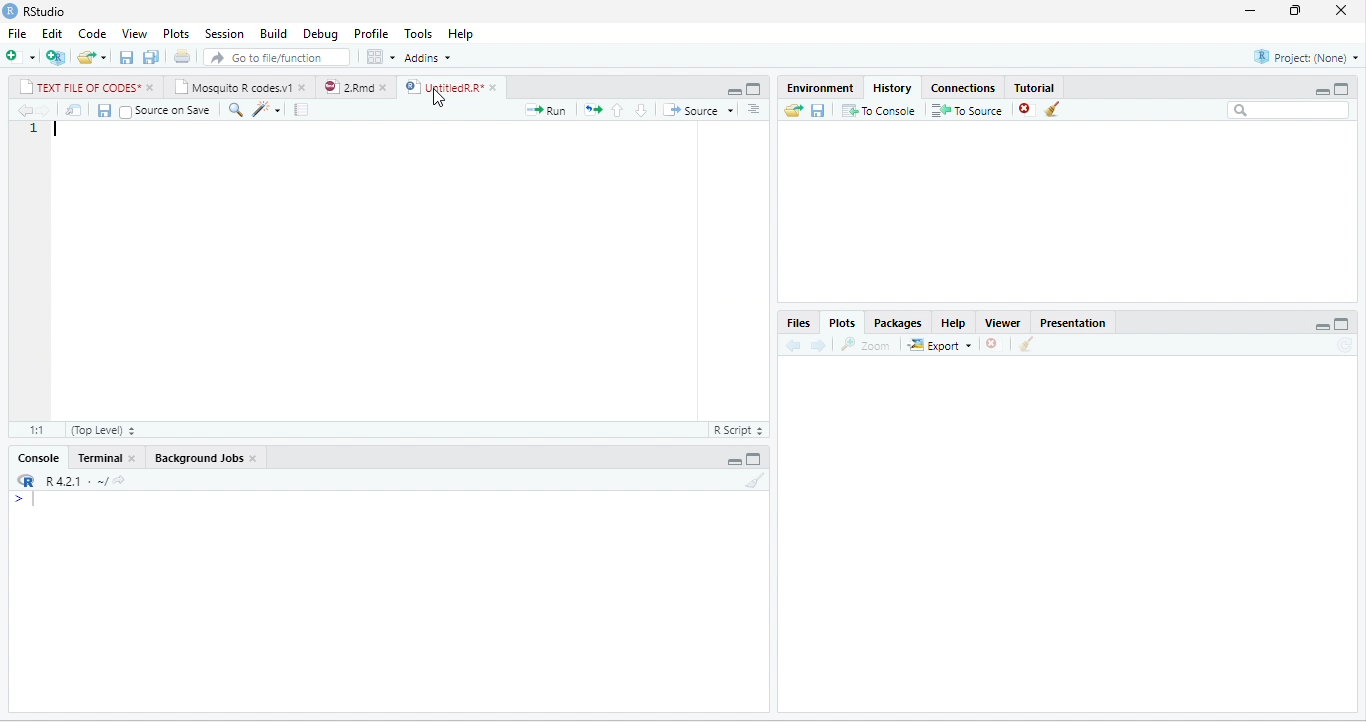 The image size is (1366, 722). Describe the element at coordinates (1343, 324) in the screenshot. I see `maximize` at that location.